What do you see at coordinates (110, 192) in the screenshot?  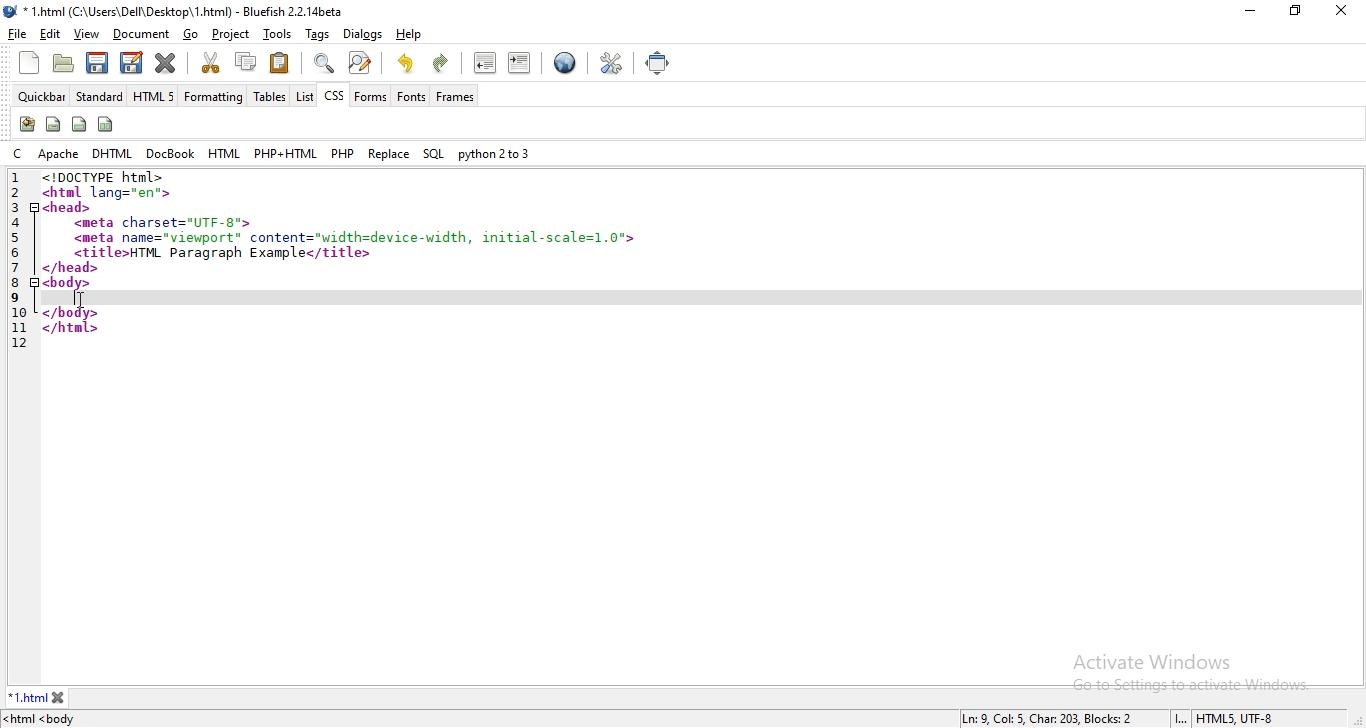 I see `<html lang="en">` at bounding box center [110, 192].